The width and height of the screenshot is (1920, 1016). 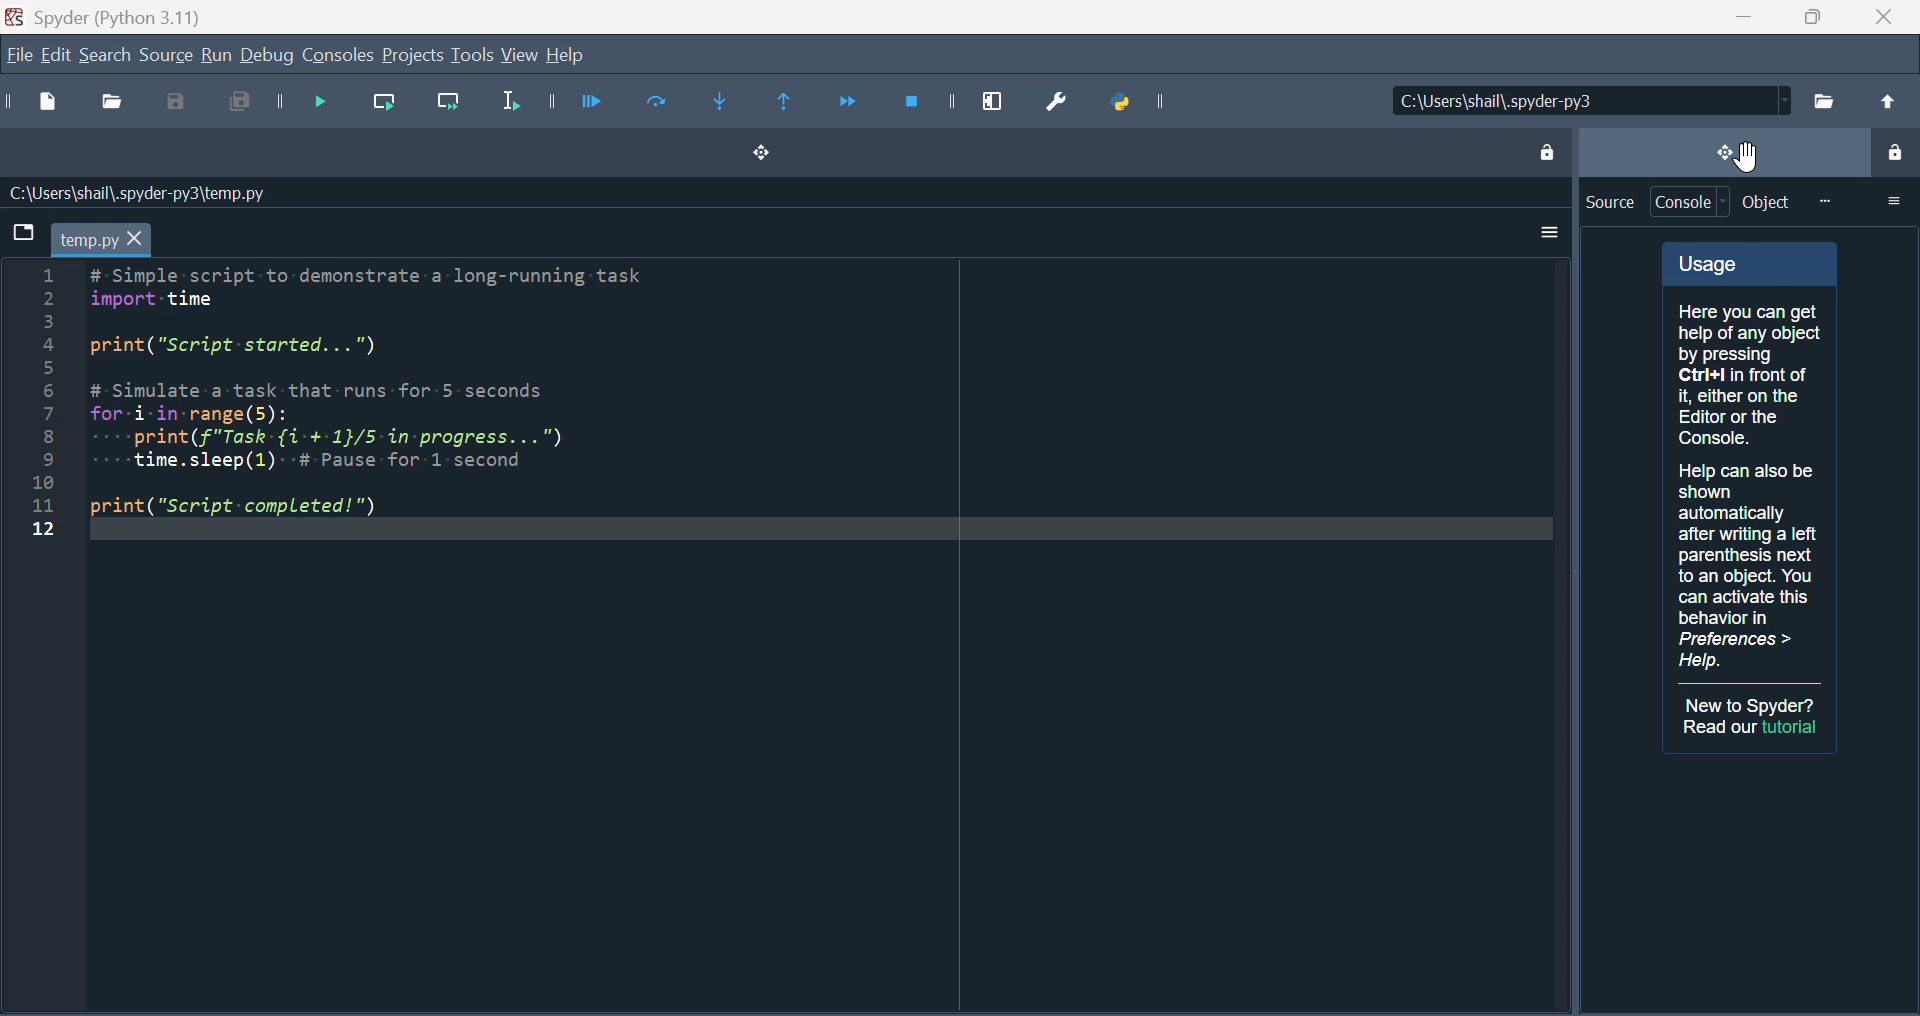 What do you see at coordinates (391, 394) in the screenshot?
I see `Python code` at bounding box center [391, 394].